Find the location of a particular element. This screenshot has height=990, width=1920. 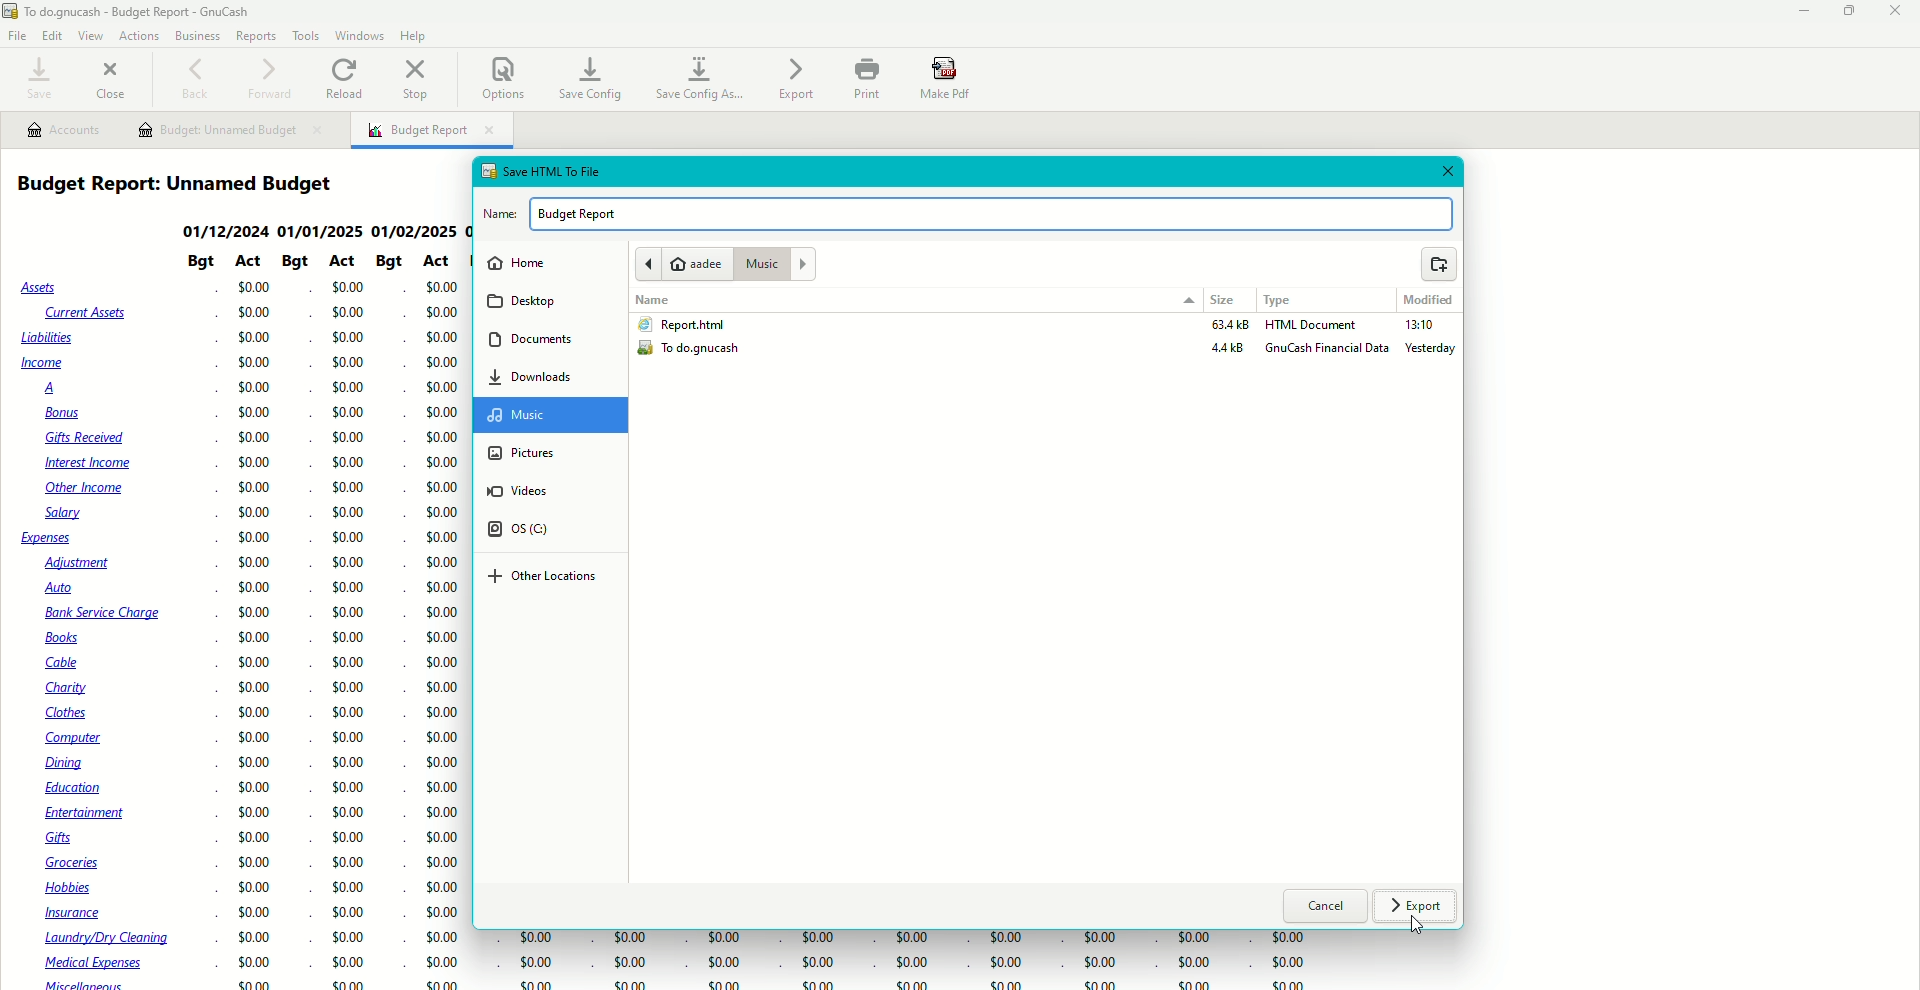

Close is located at coordinates (114, 77).